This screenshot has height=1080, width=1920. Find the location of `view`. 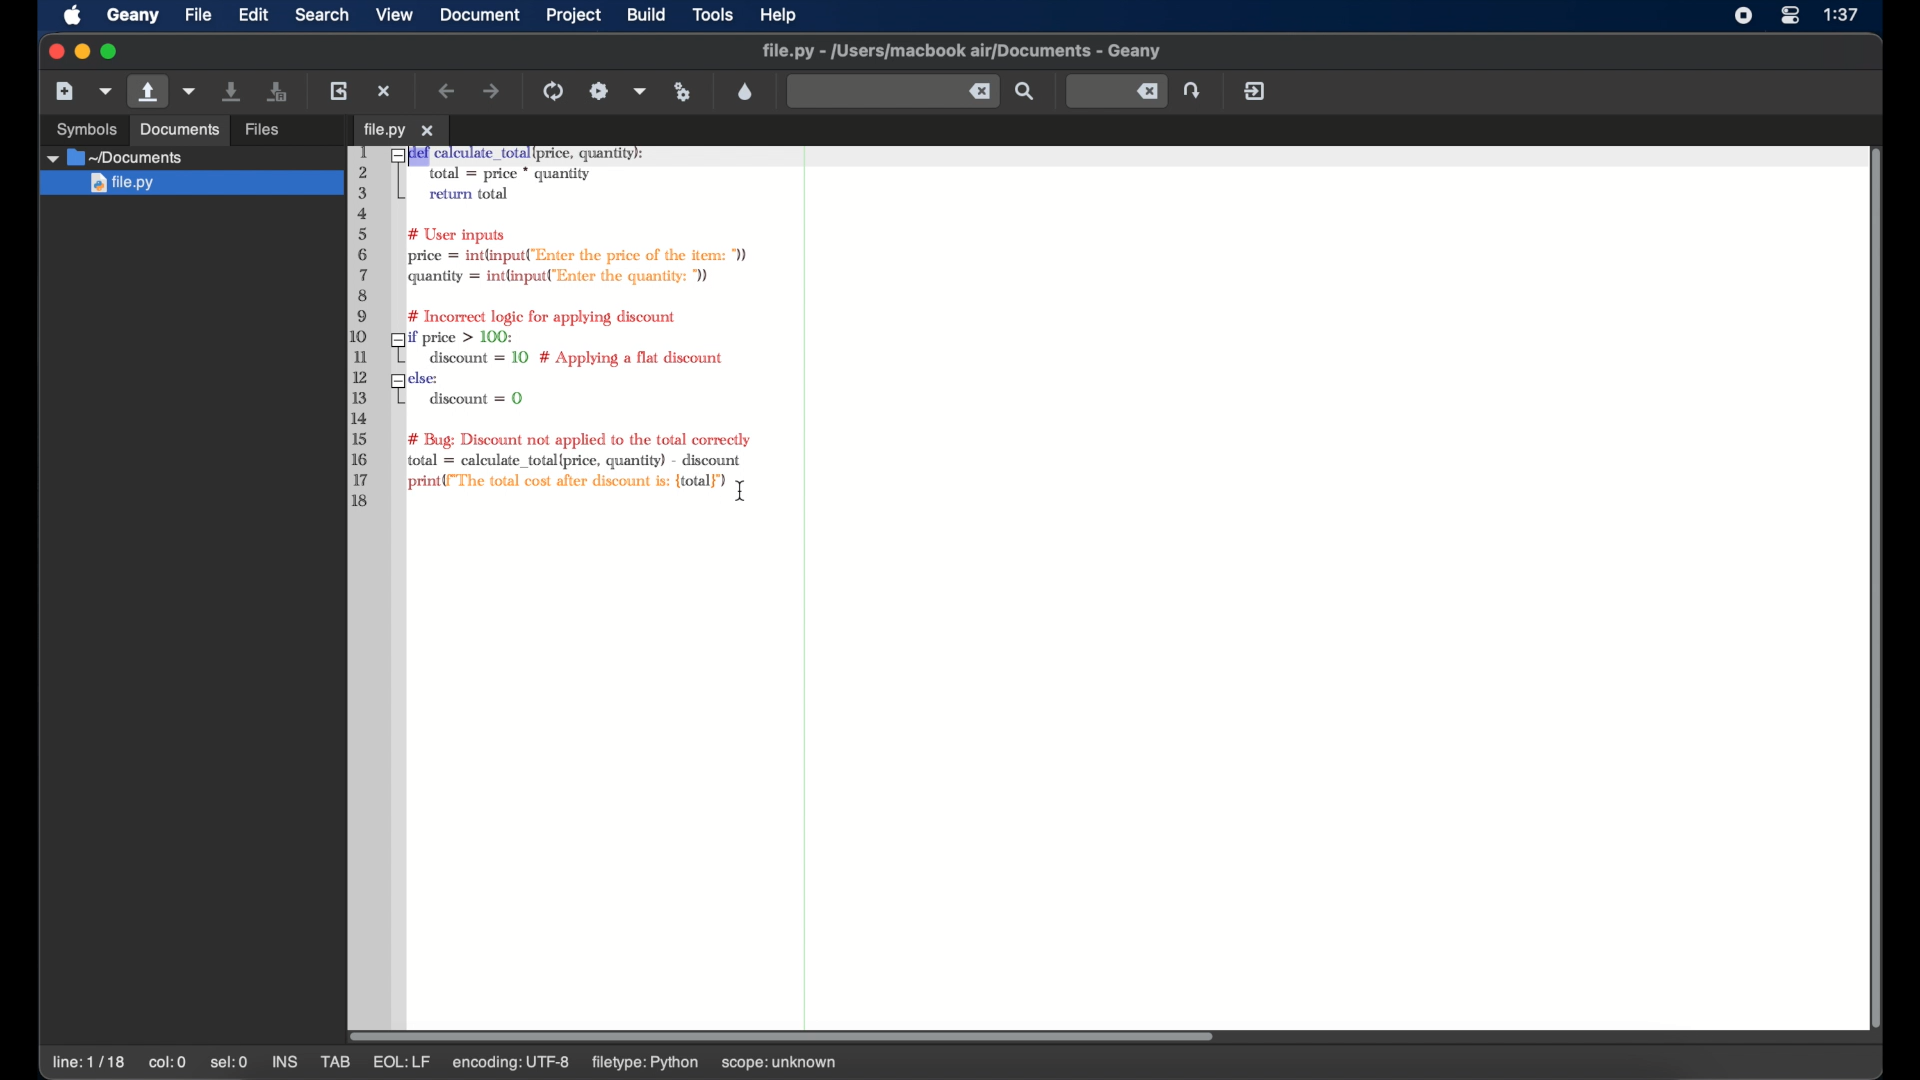

view is located at coordinates (395, 13).